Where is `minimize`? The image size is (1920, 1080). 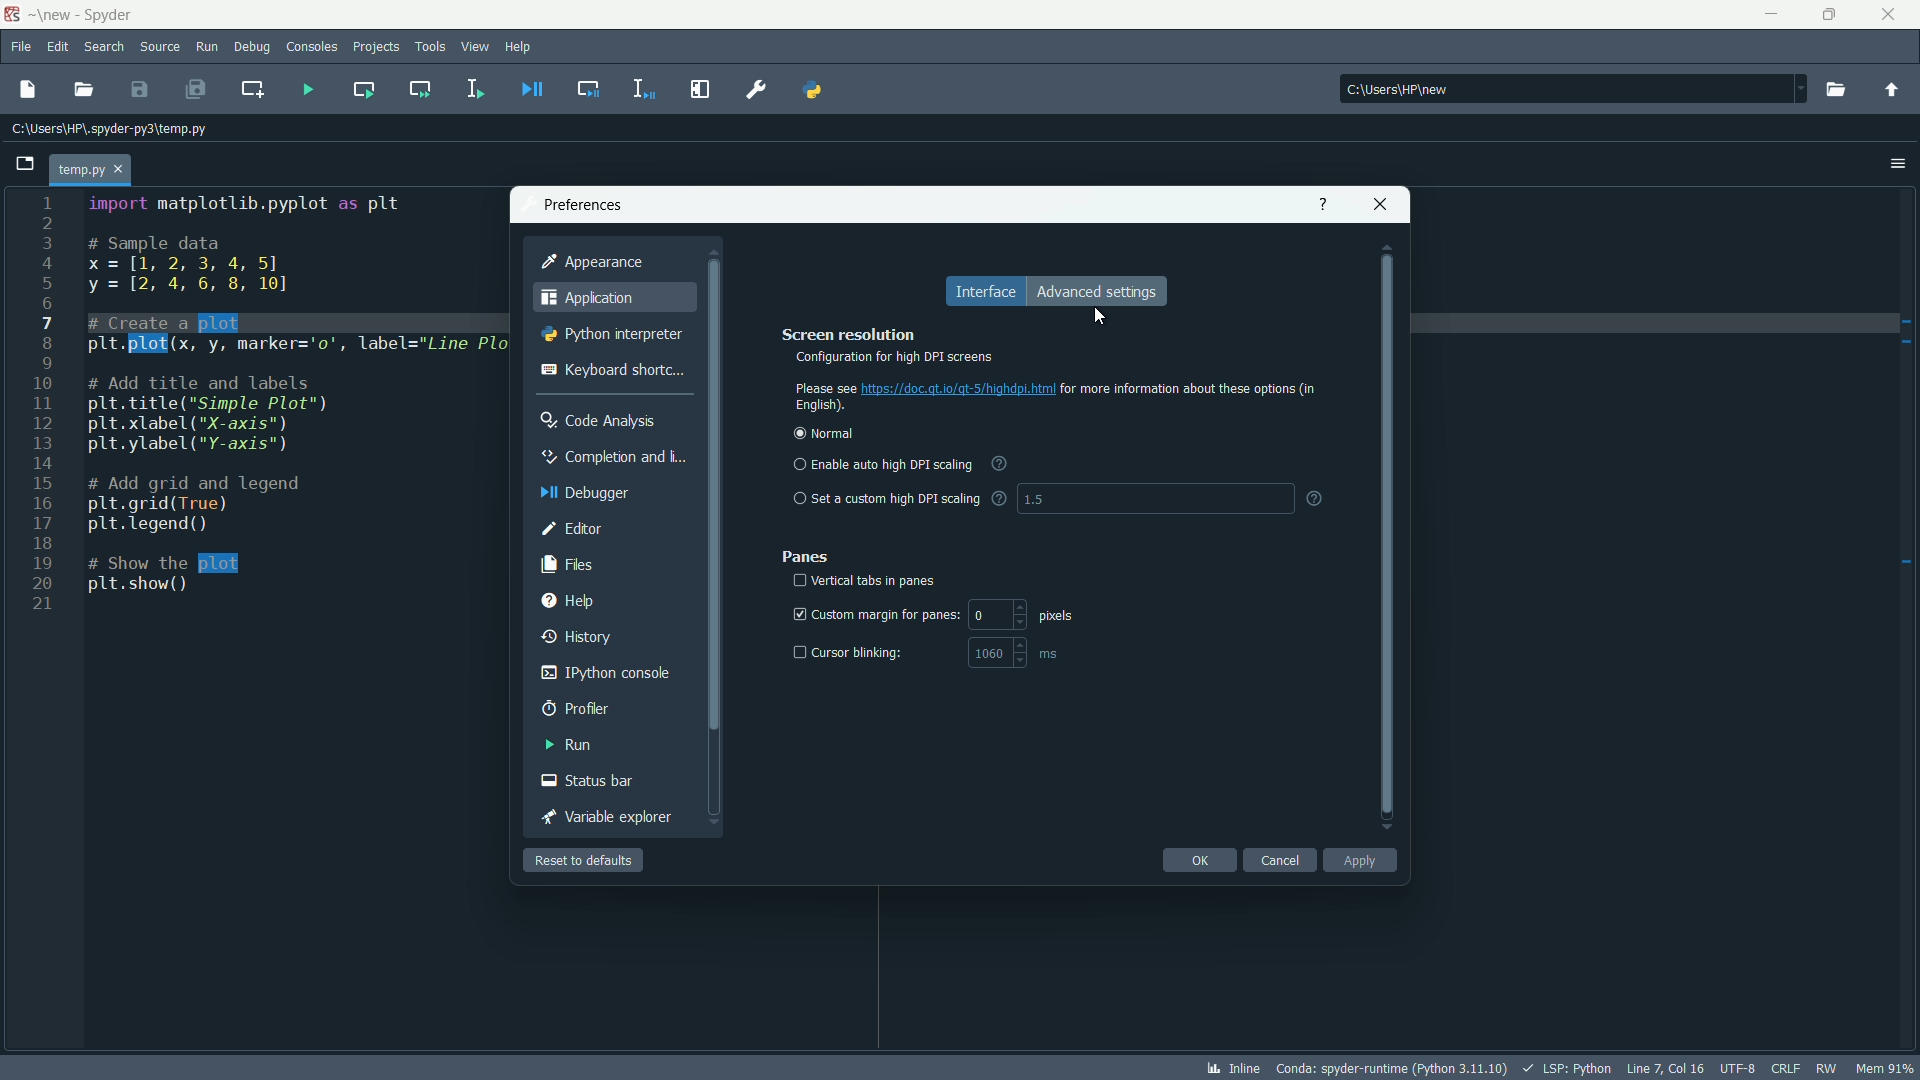
minimize is located at coordinates (1774, 15).